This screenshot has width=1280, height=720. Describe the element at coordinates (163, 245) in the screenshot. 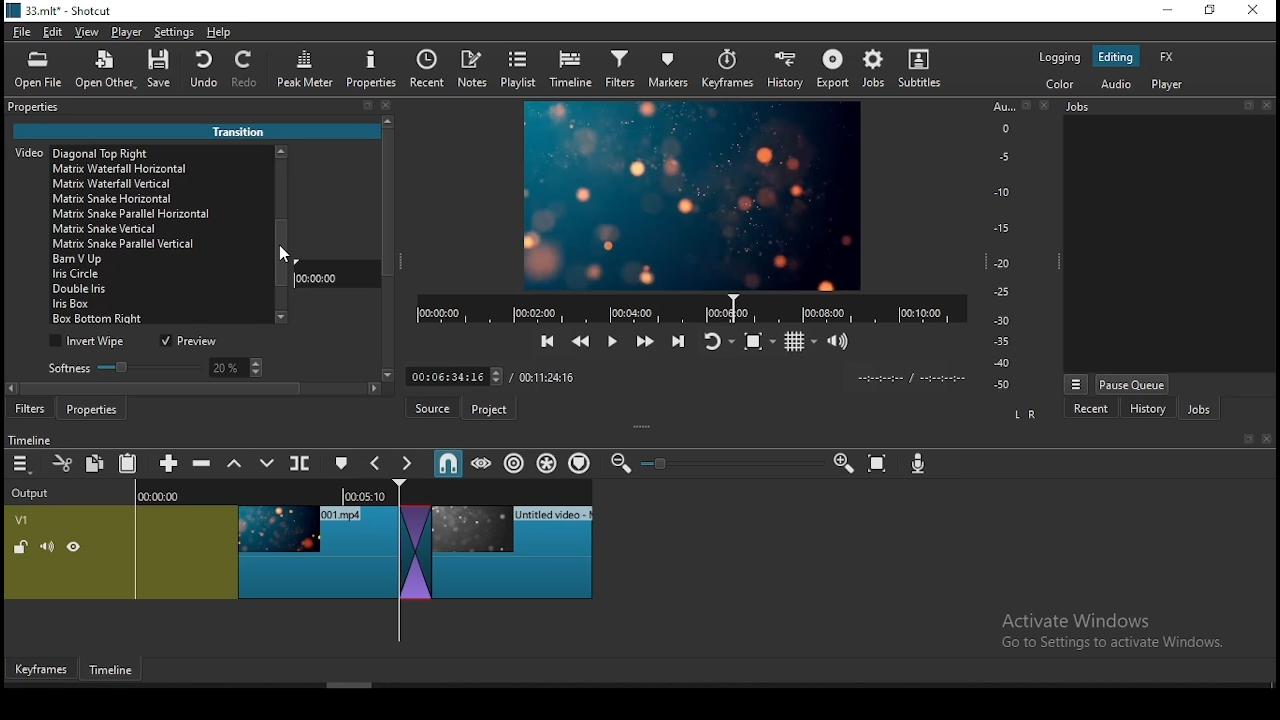

I see `transition option` at that location.